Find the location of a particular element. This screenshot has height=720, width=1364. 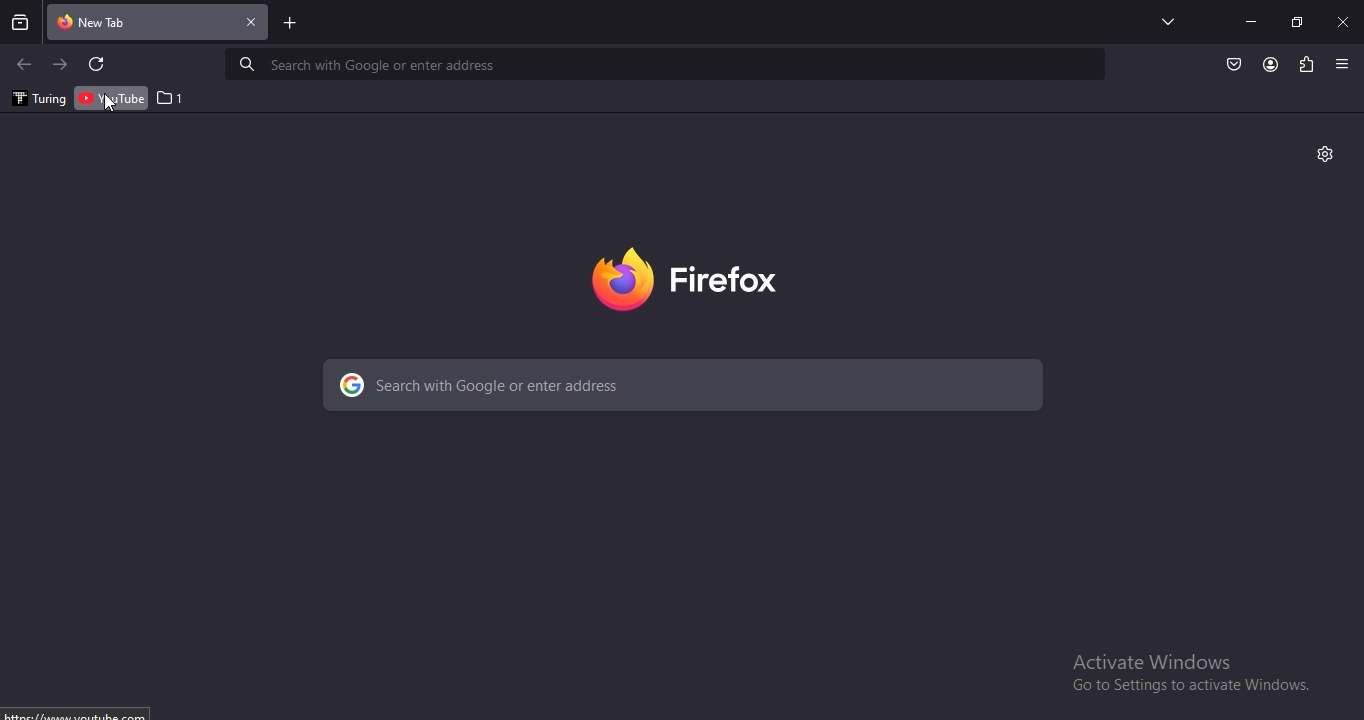

settings is located at coordinates (1325, 152).